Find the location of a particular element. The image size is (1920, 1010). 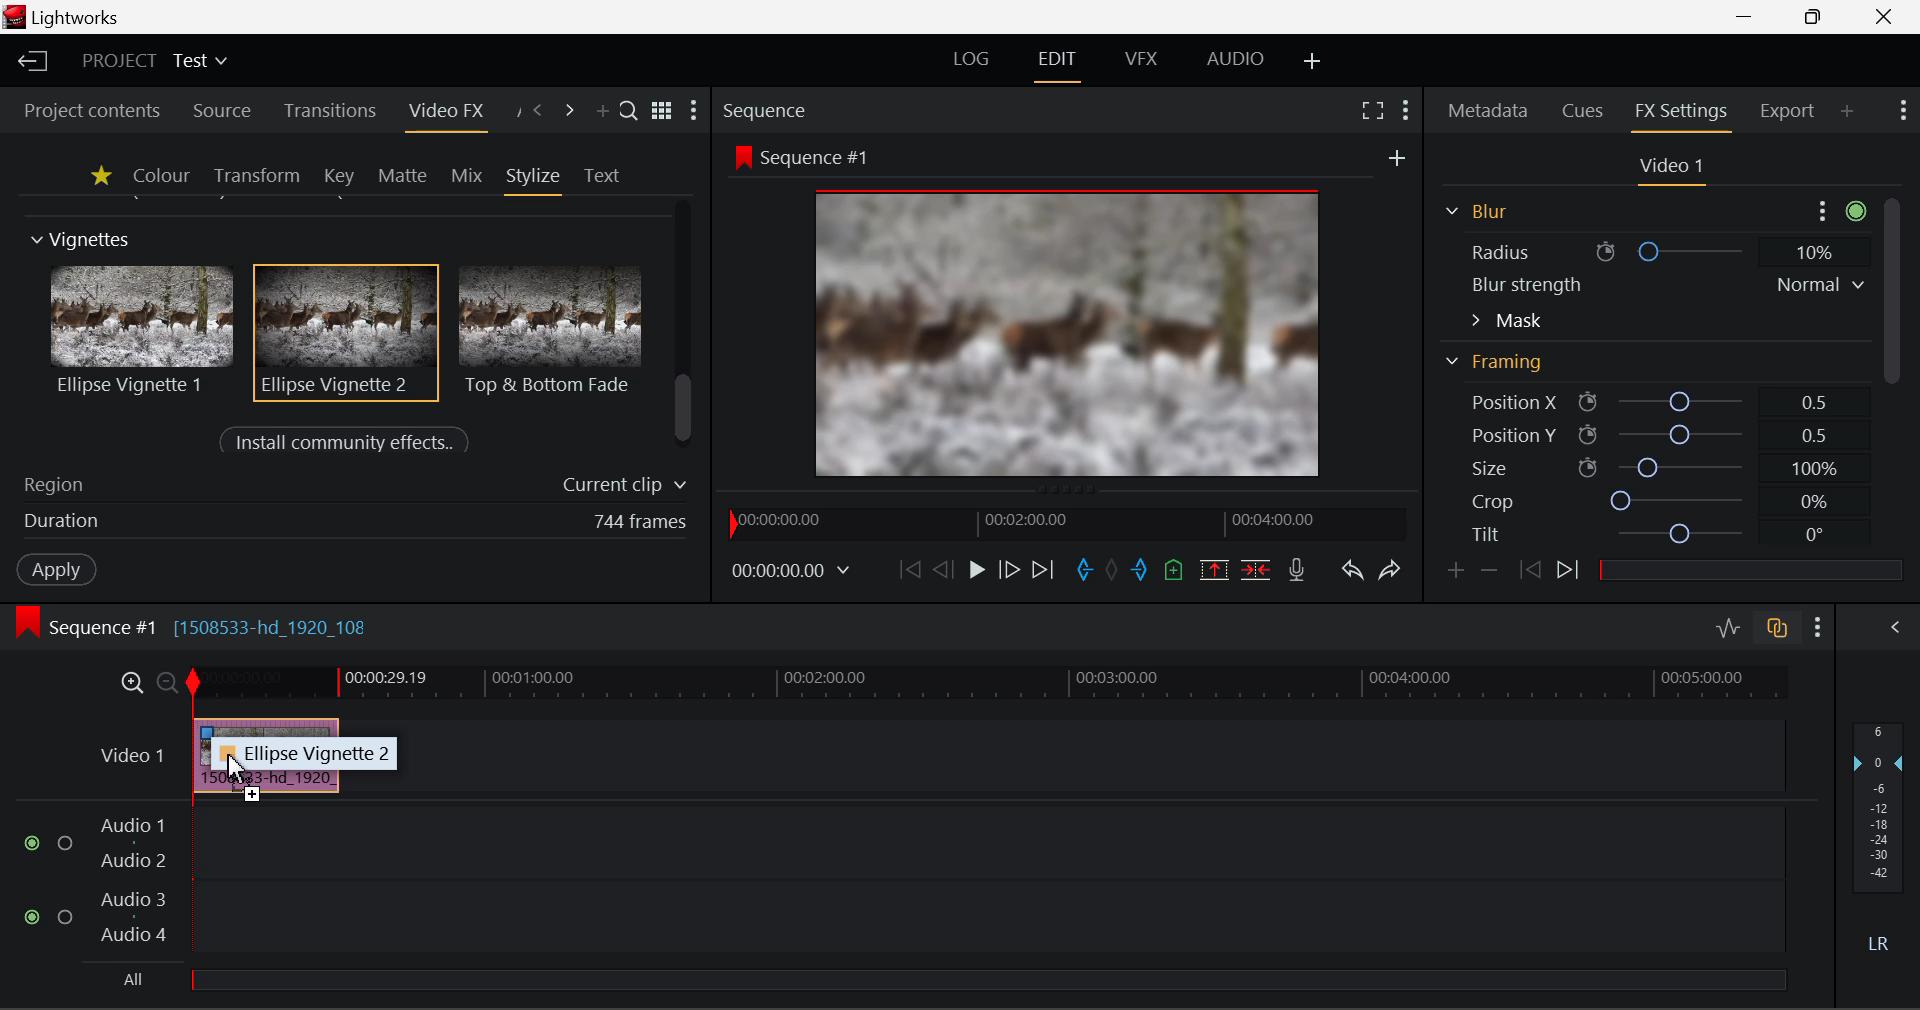

Project Timeline is located at coordinates (989, 684).